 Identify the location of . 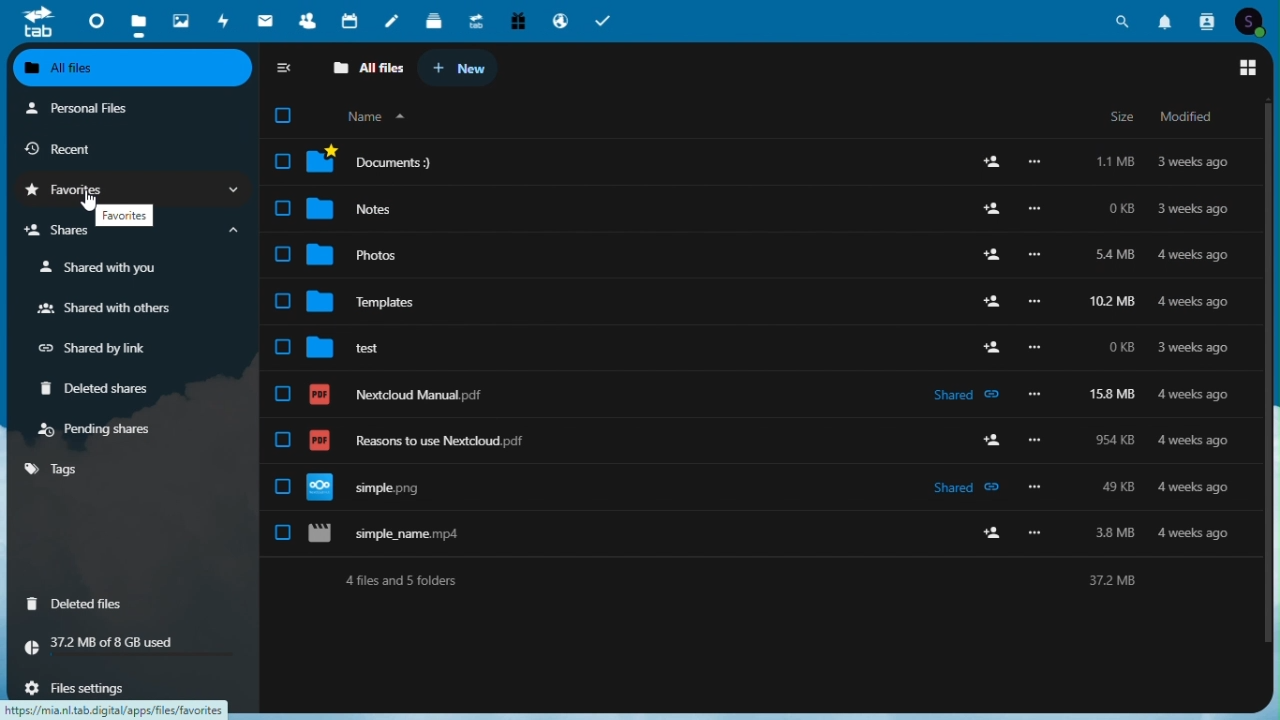
(91, 201).